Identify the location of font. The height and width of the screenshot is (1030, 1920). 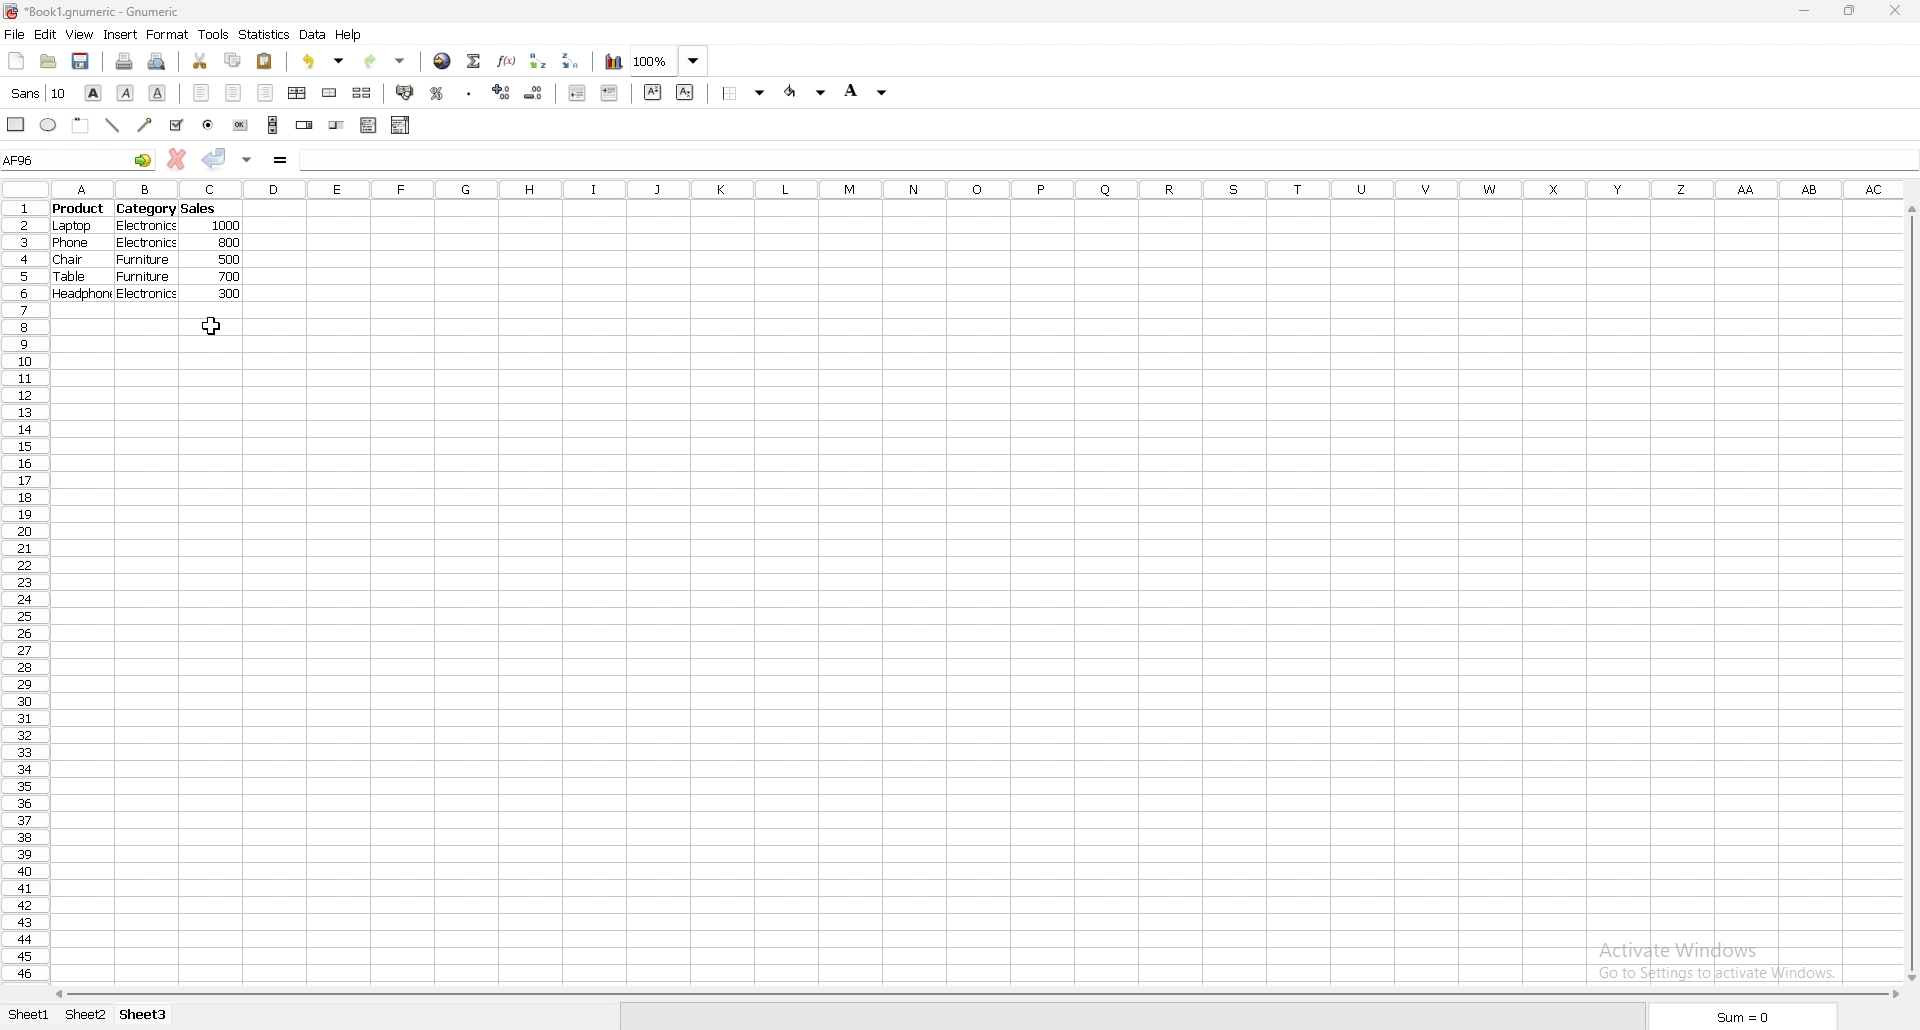
(39, 93).